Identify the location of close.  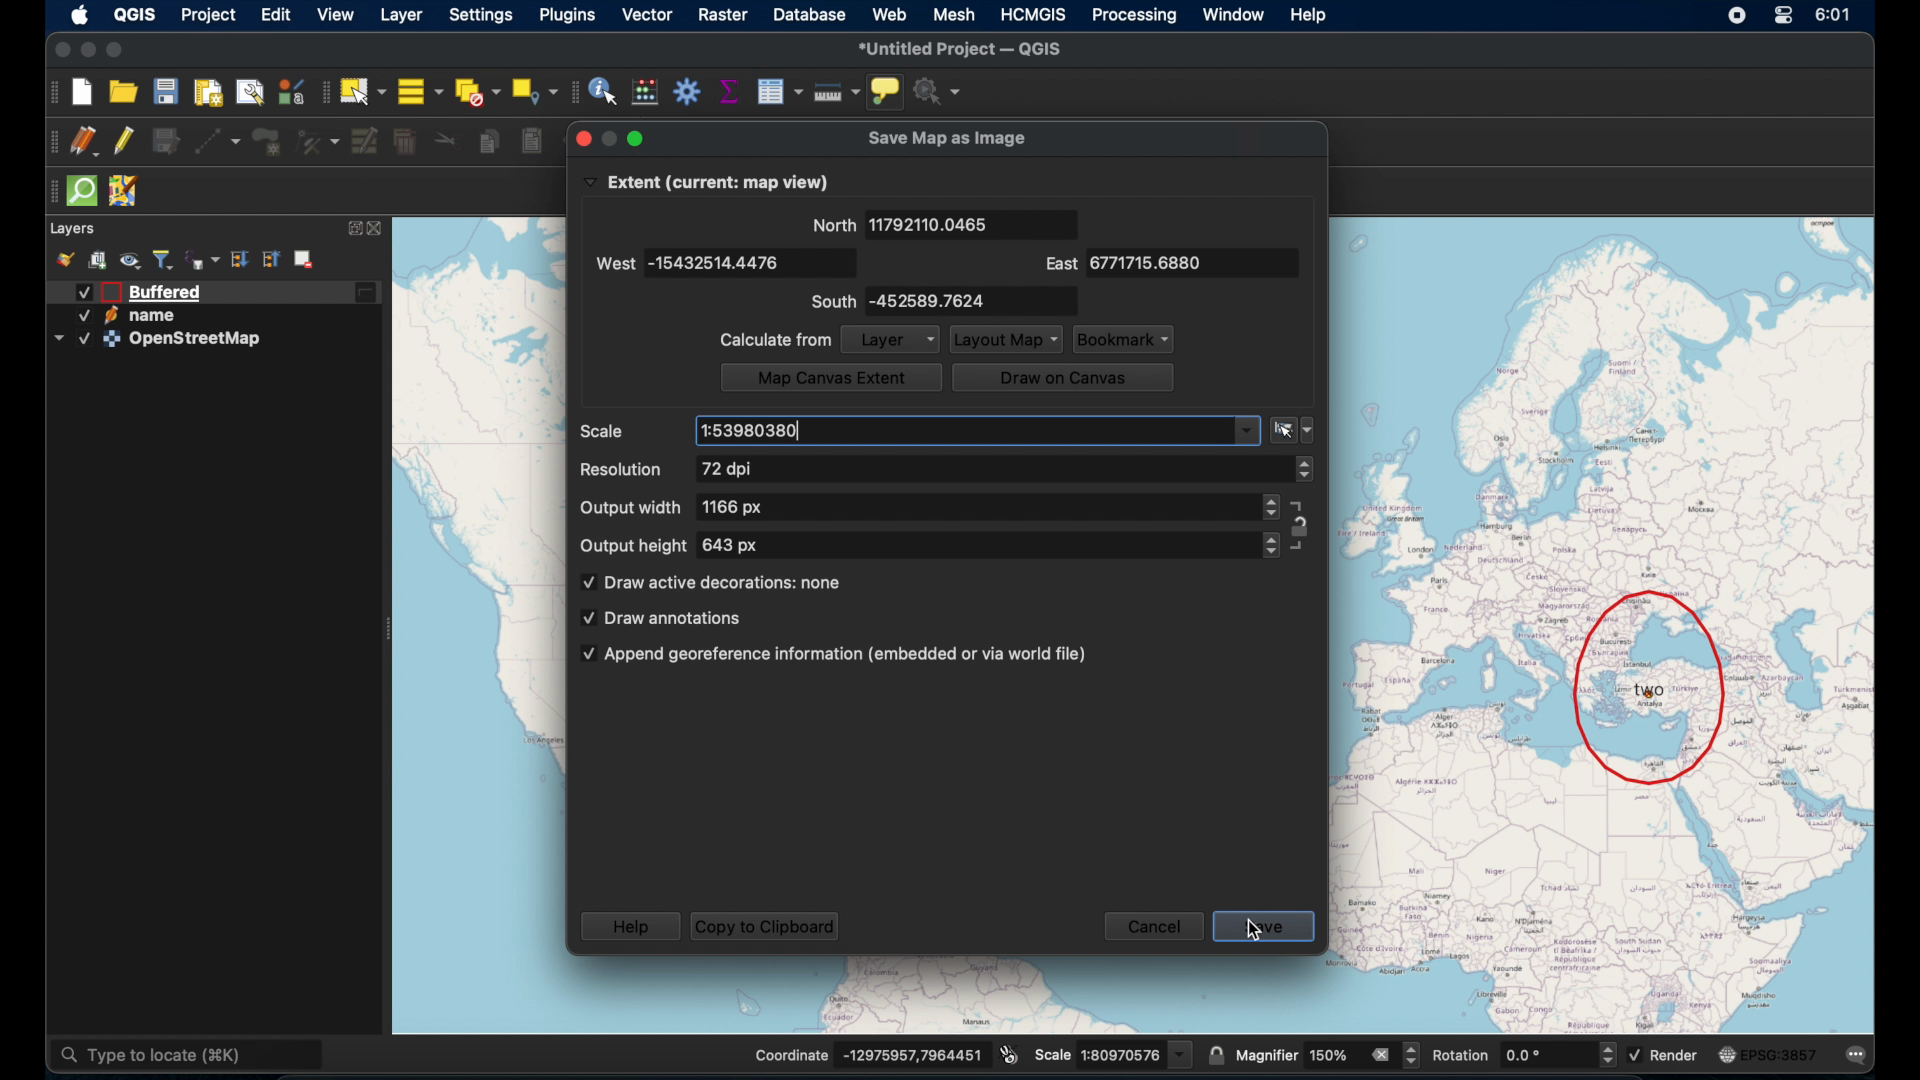
(59, 48).